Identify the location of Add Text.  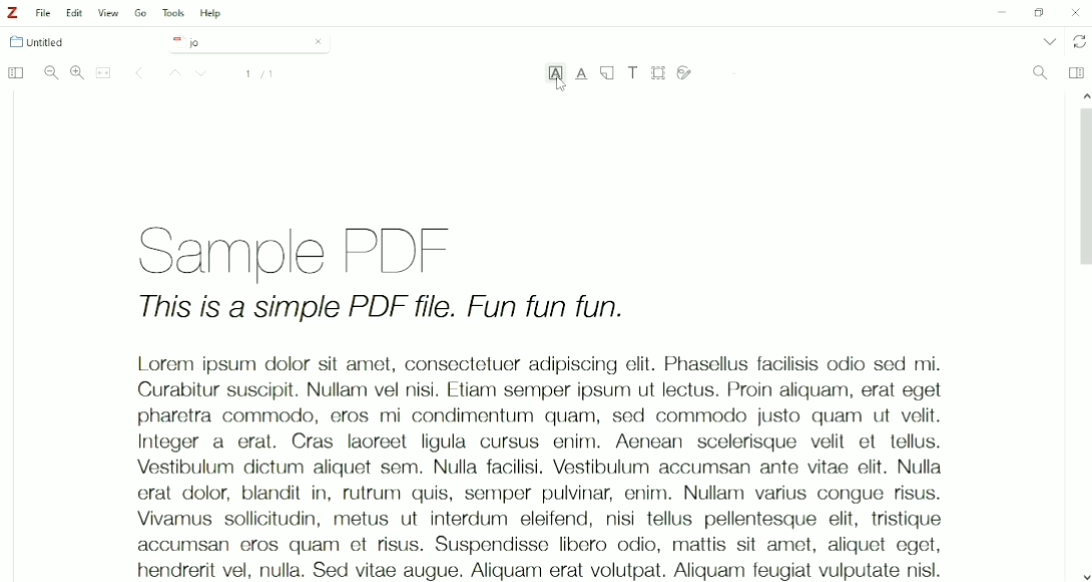
(634, 72).